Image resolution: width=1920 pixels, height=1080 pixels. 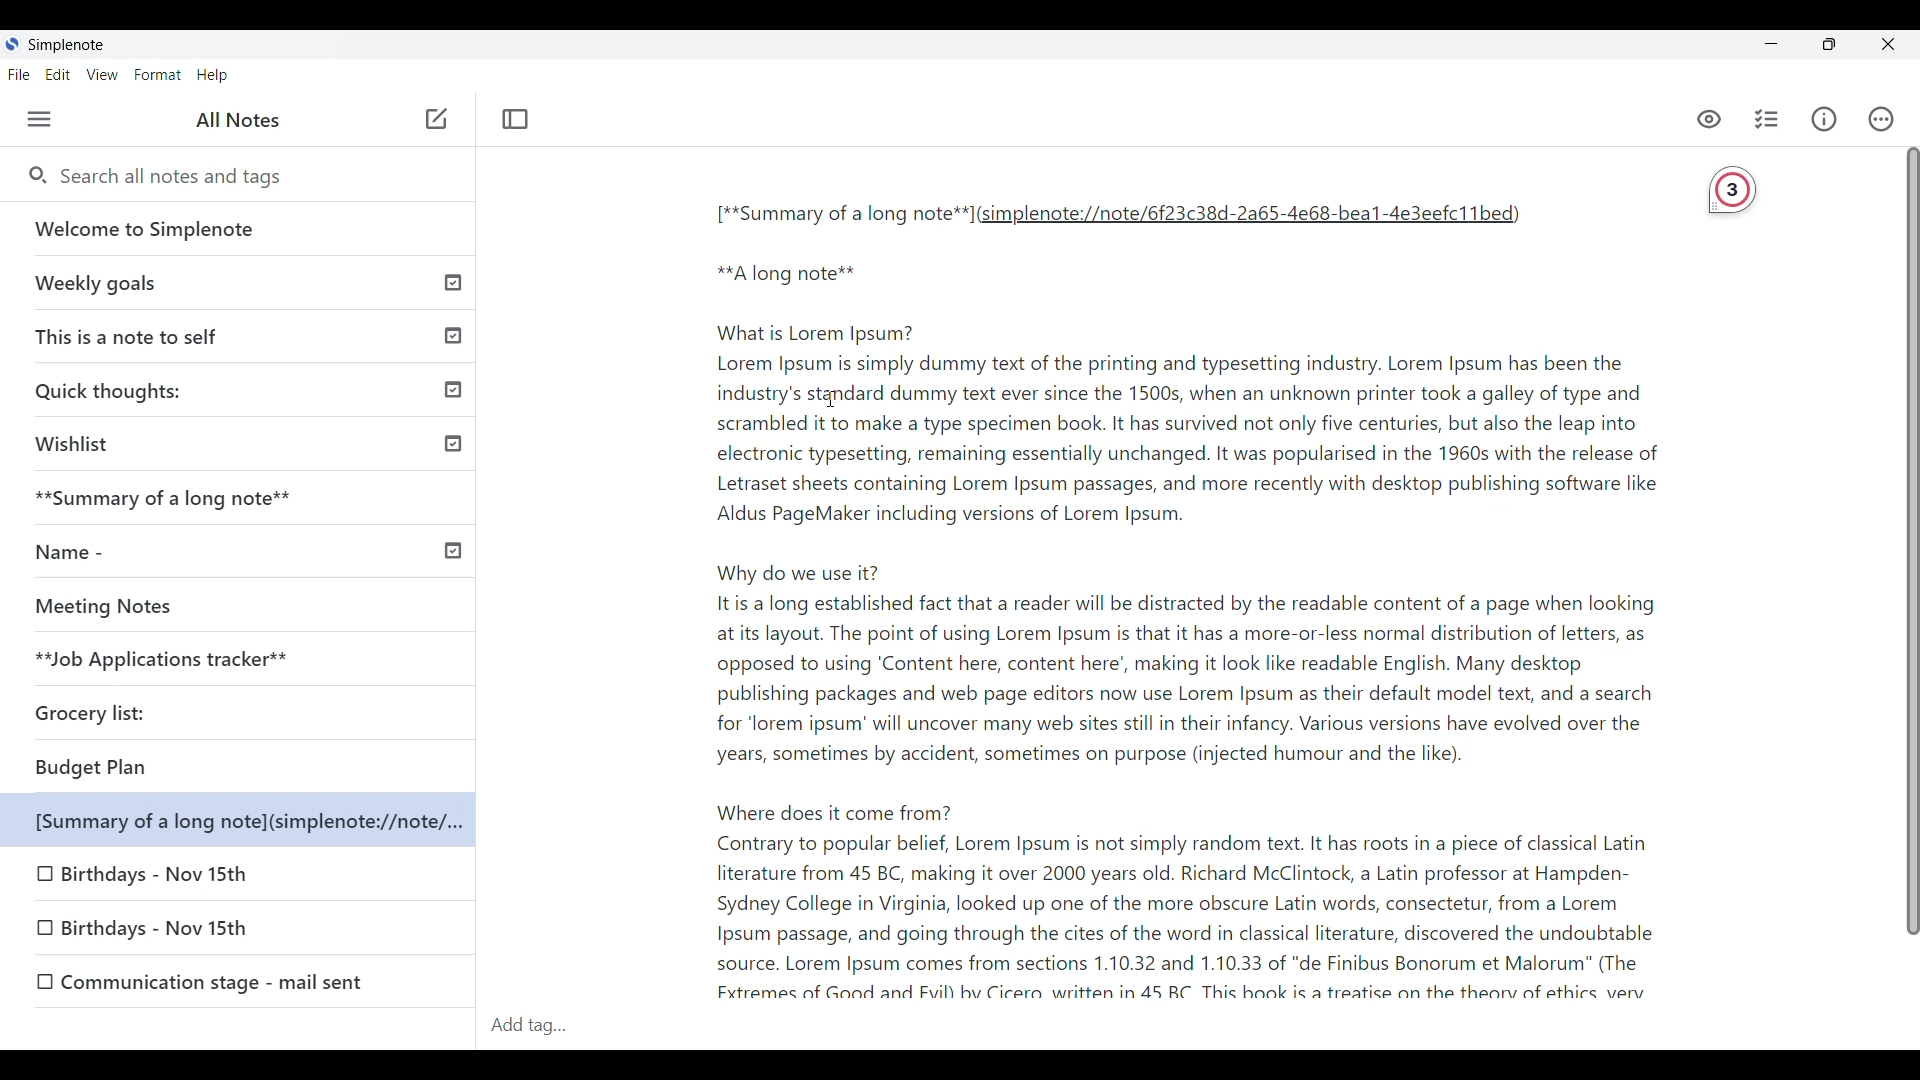 What do you see at coordinates (213, 76) in the screenshot?
I see `Help` at bounding box center [213, 76].